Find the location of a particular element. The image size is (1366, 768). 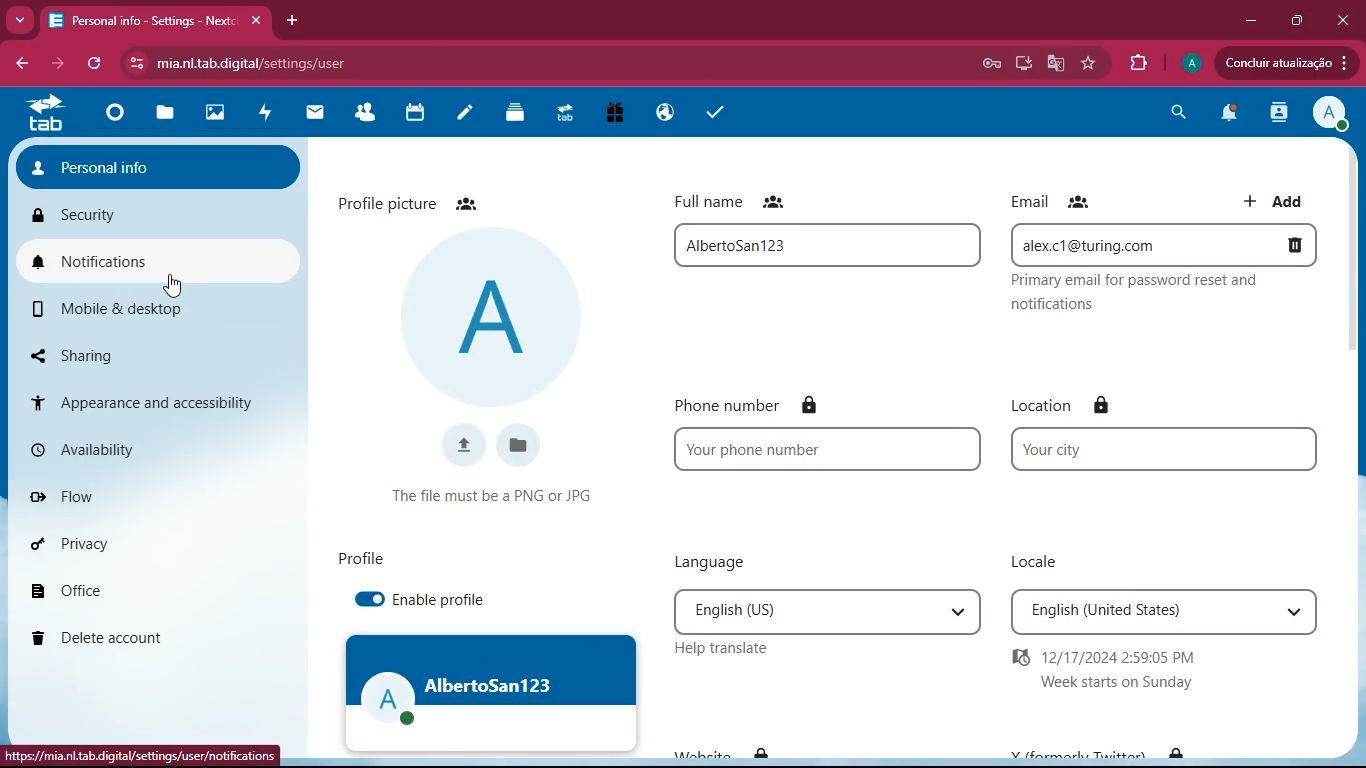

activity is located at coordinates (1279, 114).